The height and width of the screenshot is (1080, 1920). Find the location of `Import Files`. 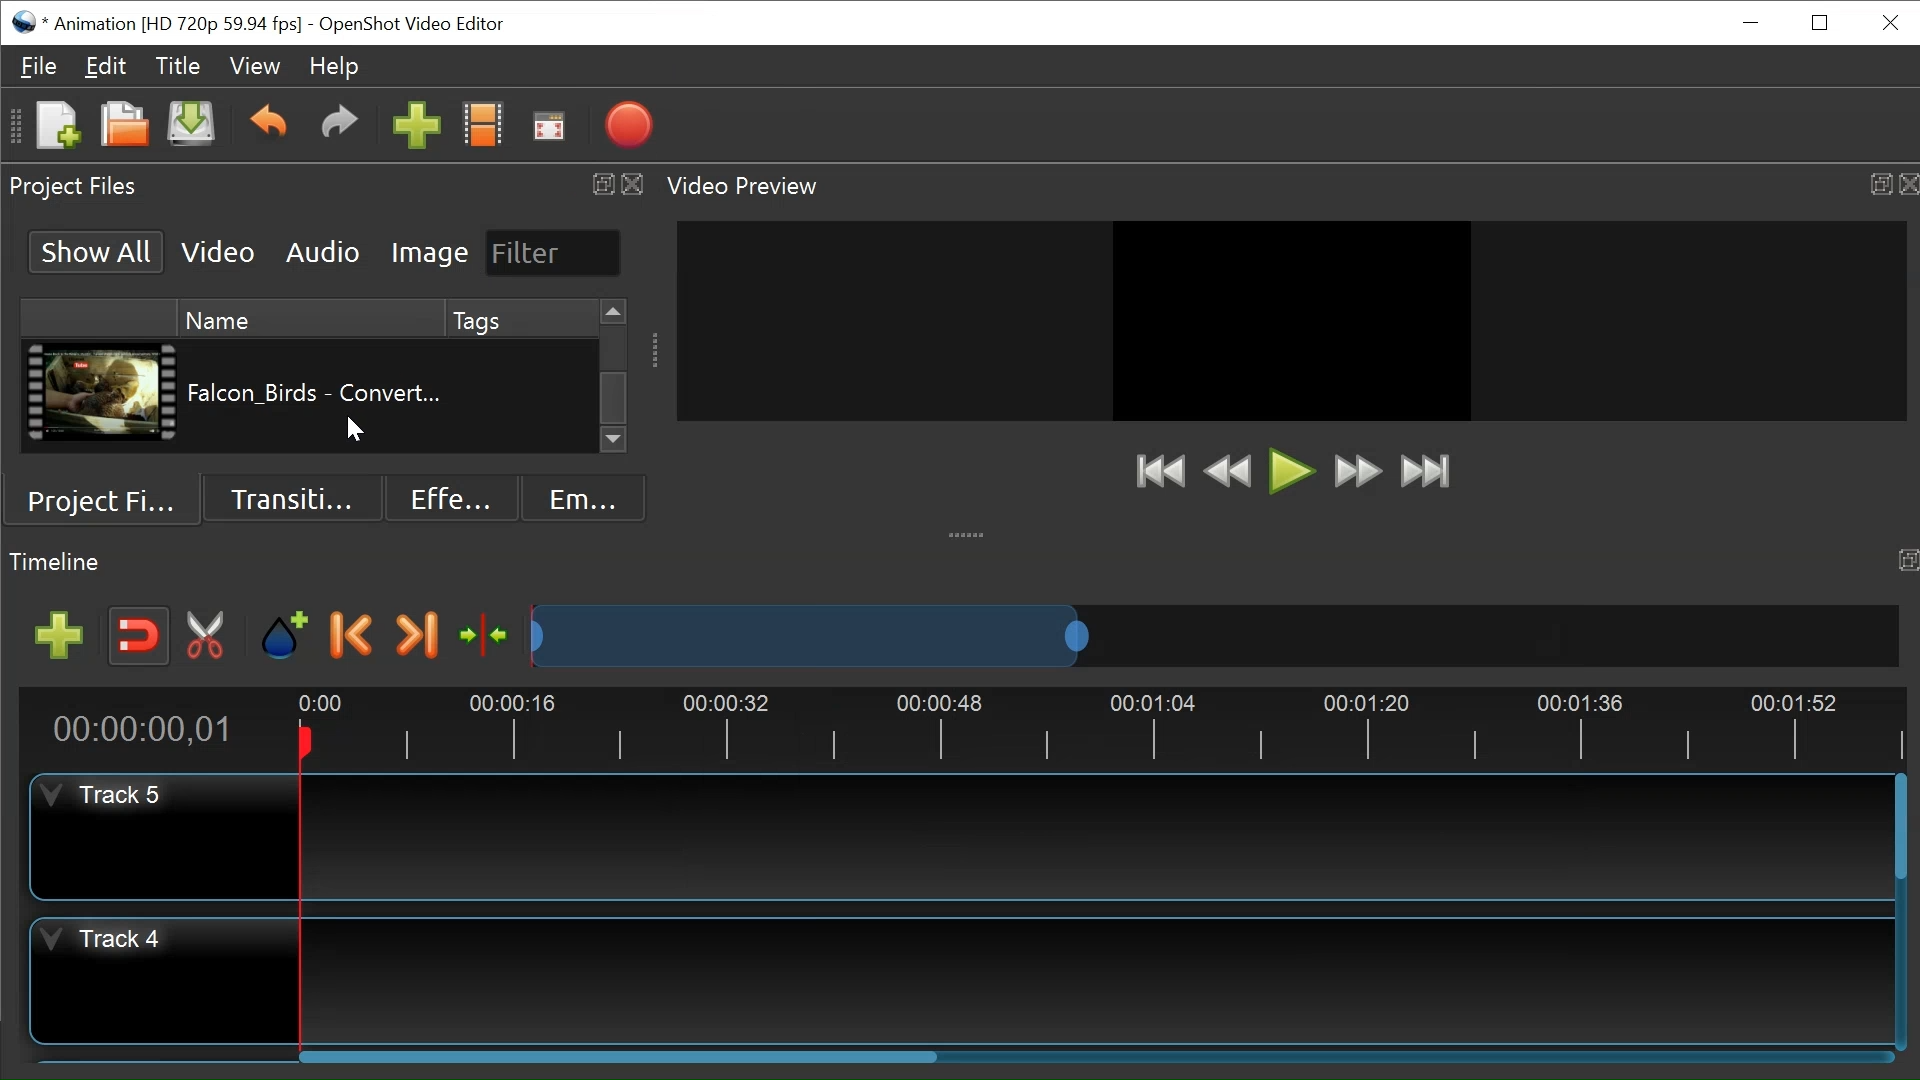

Import Files is located at coordinates (417, 126).